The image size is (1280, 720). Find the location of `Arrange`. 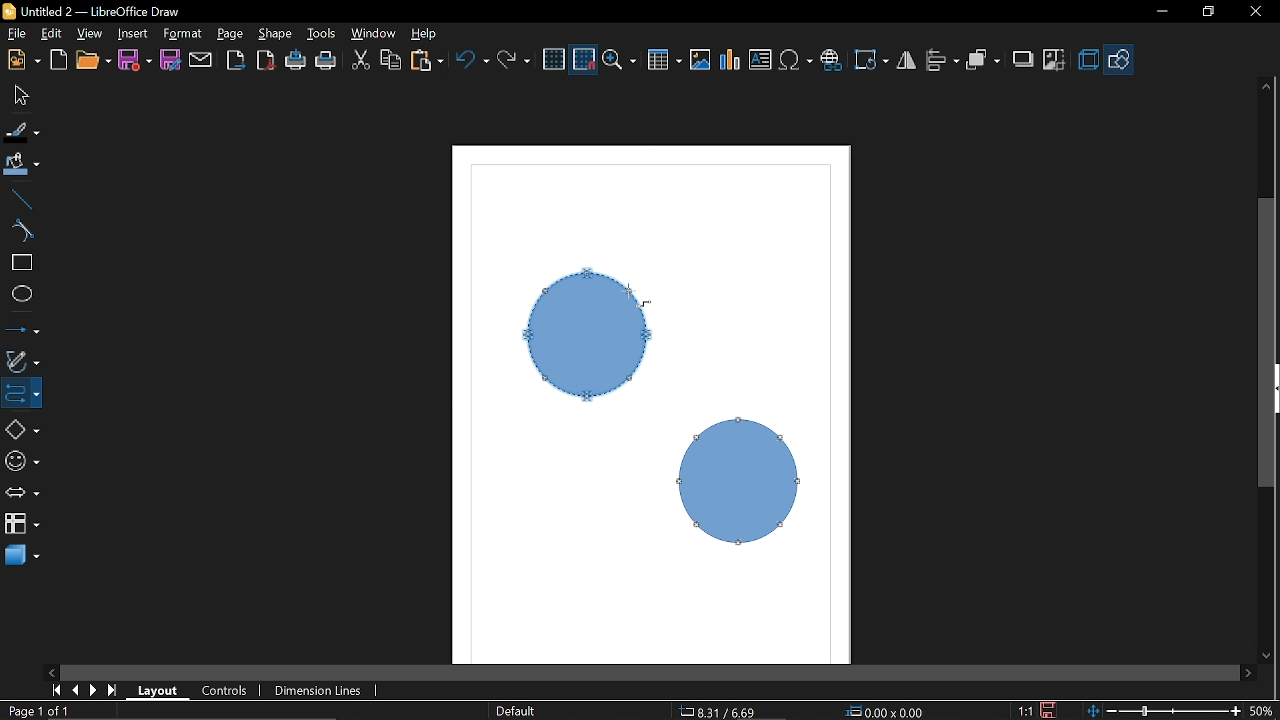

Arrange is located at coordinates (984, 61).